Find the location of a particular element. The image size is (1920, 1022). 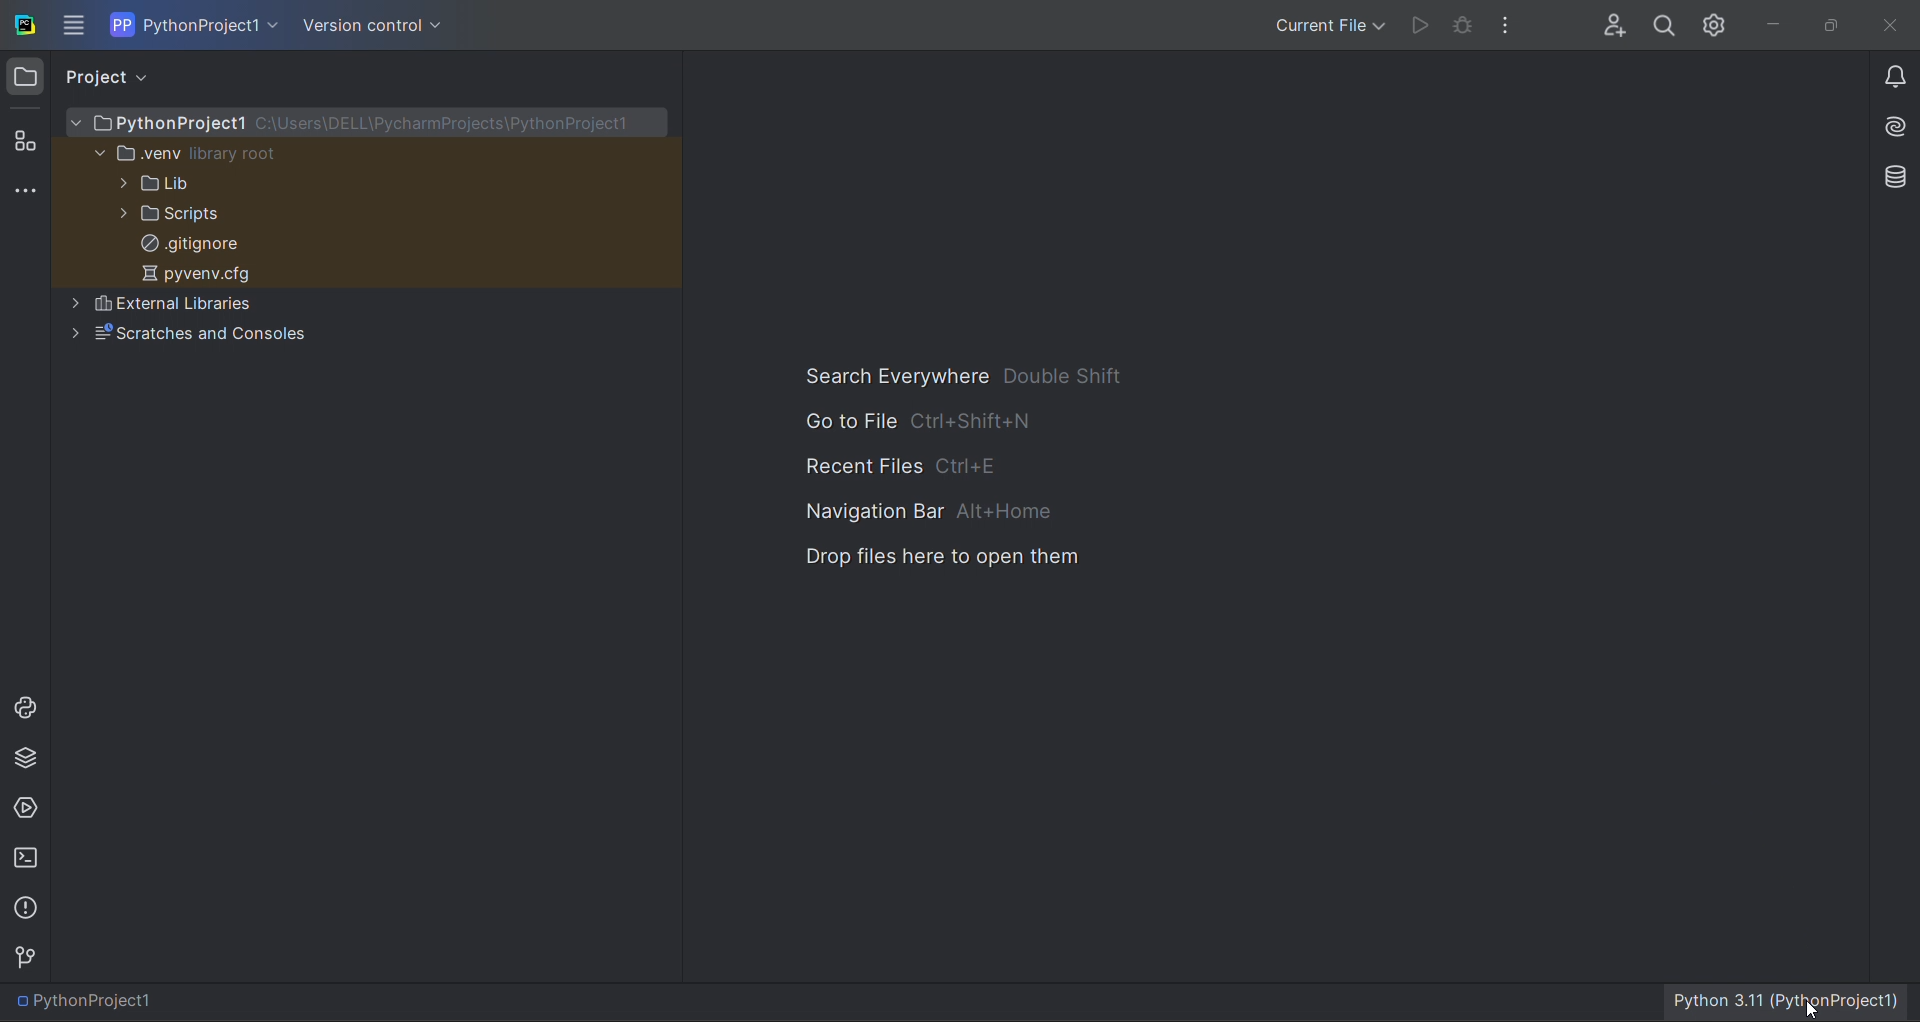

collab is located at coordinates (1606, 20).